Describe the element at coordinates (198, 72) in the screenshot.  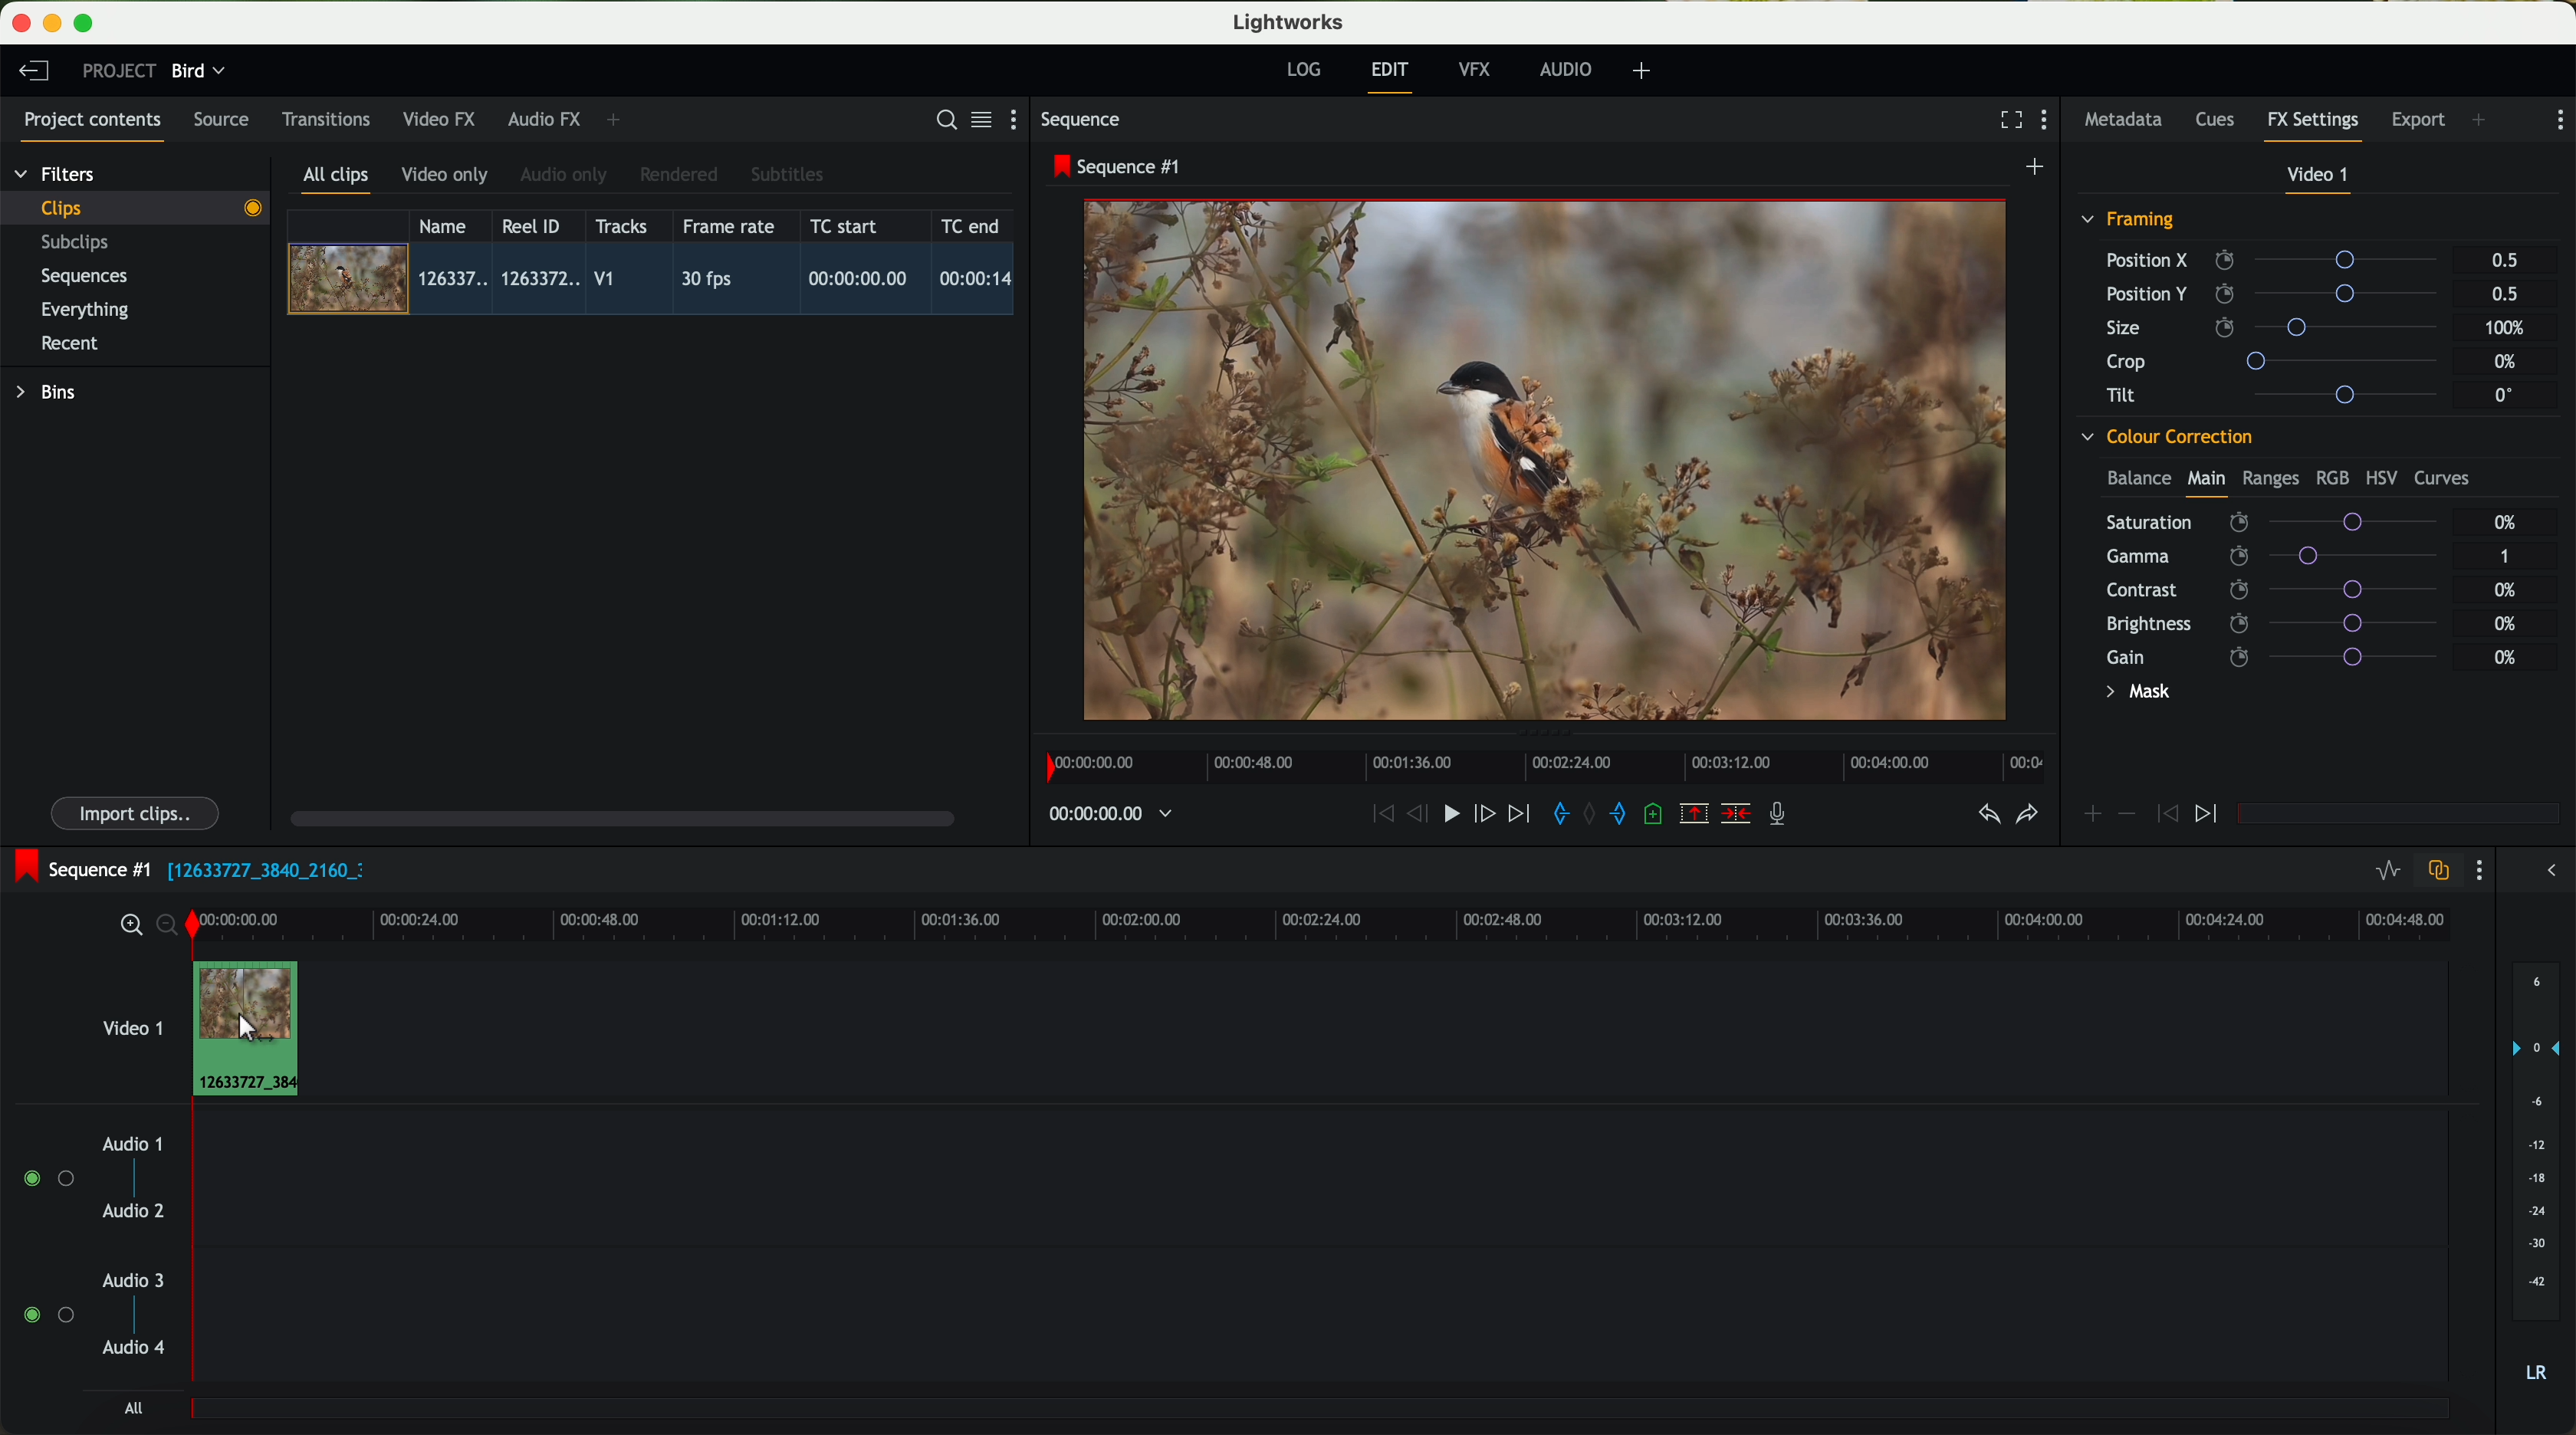
I see `bird` at that location.